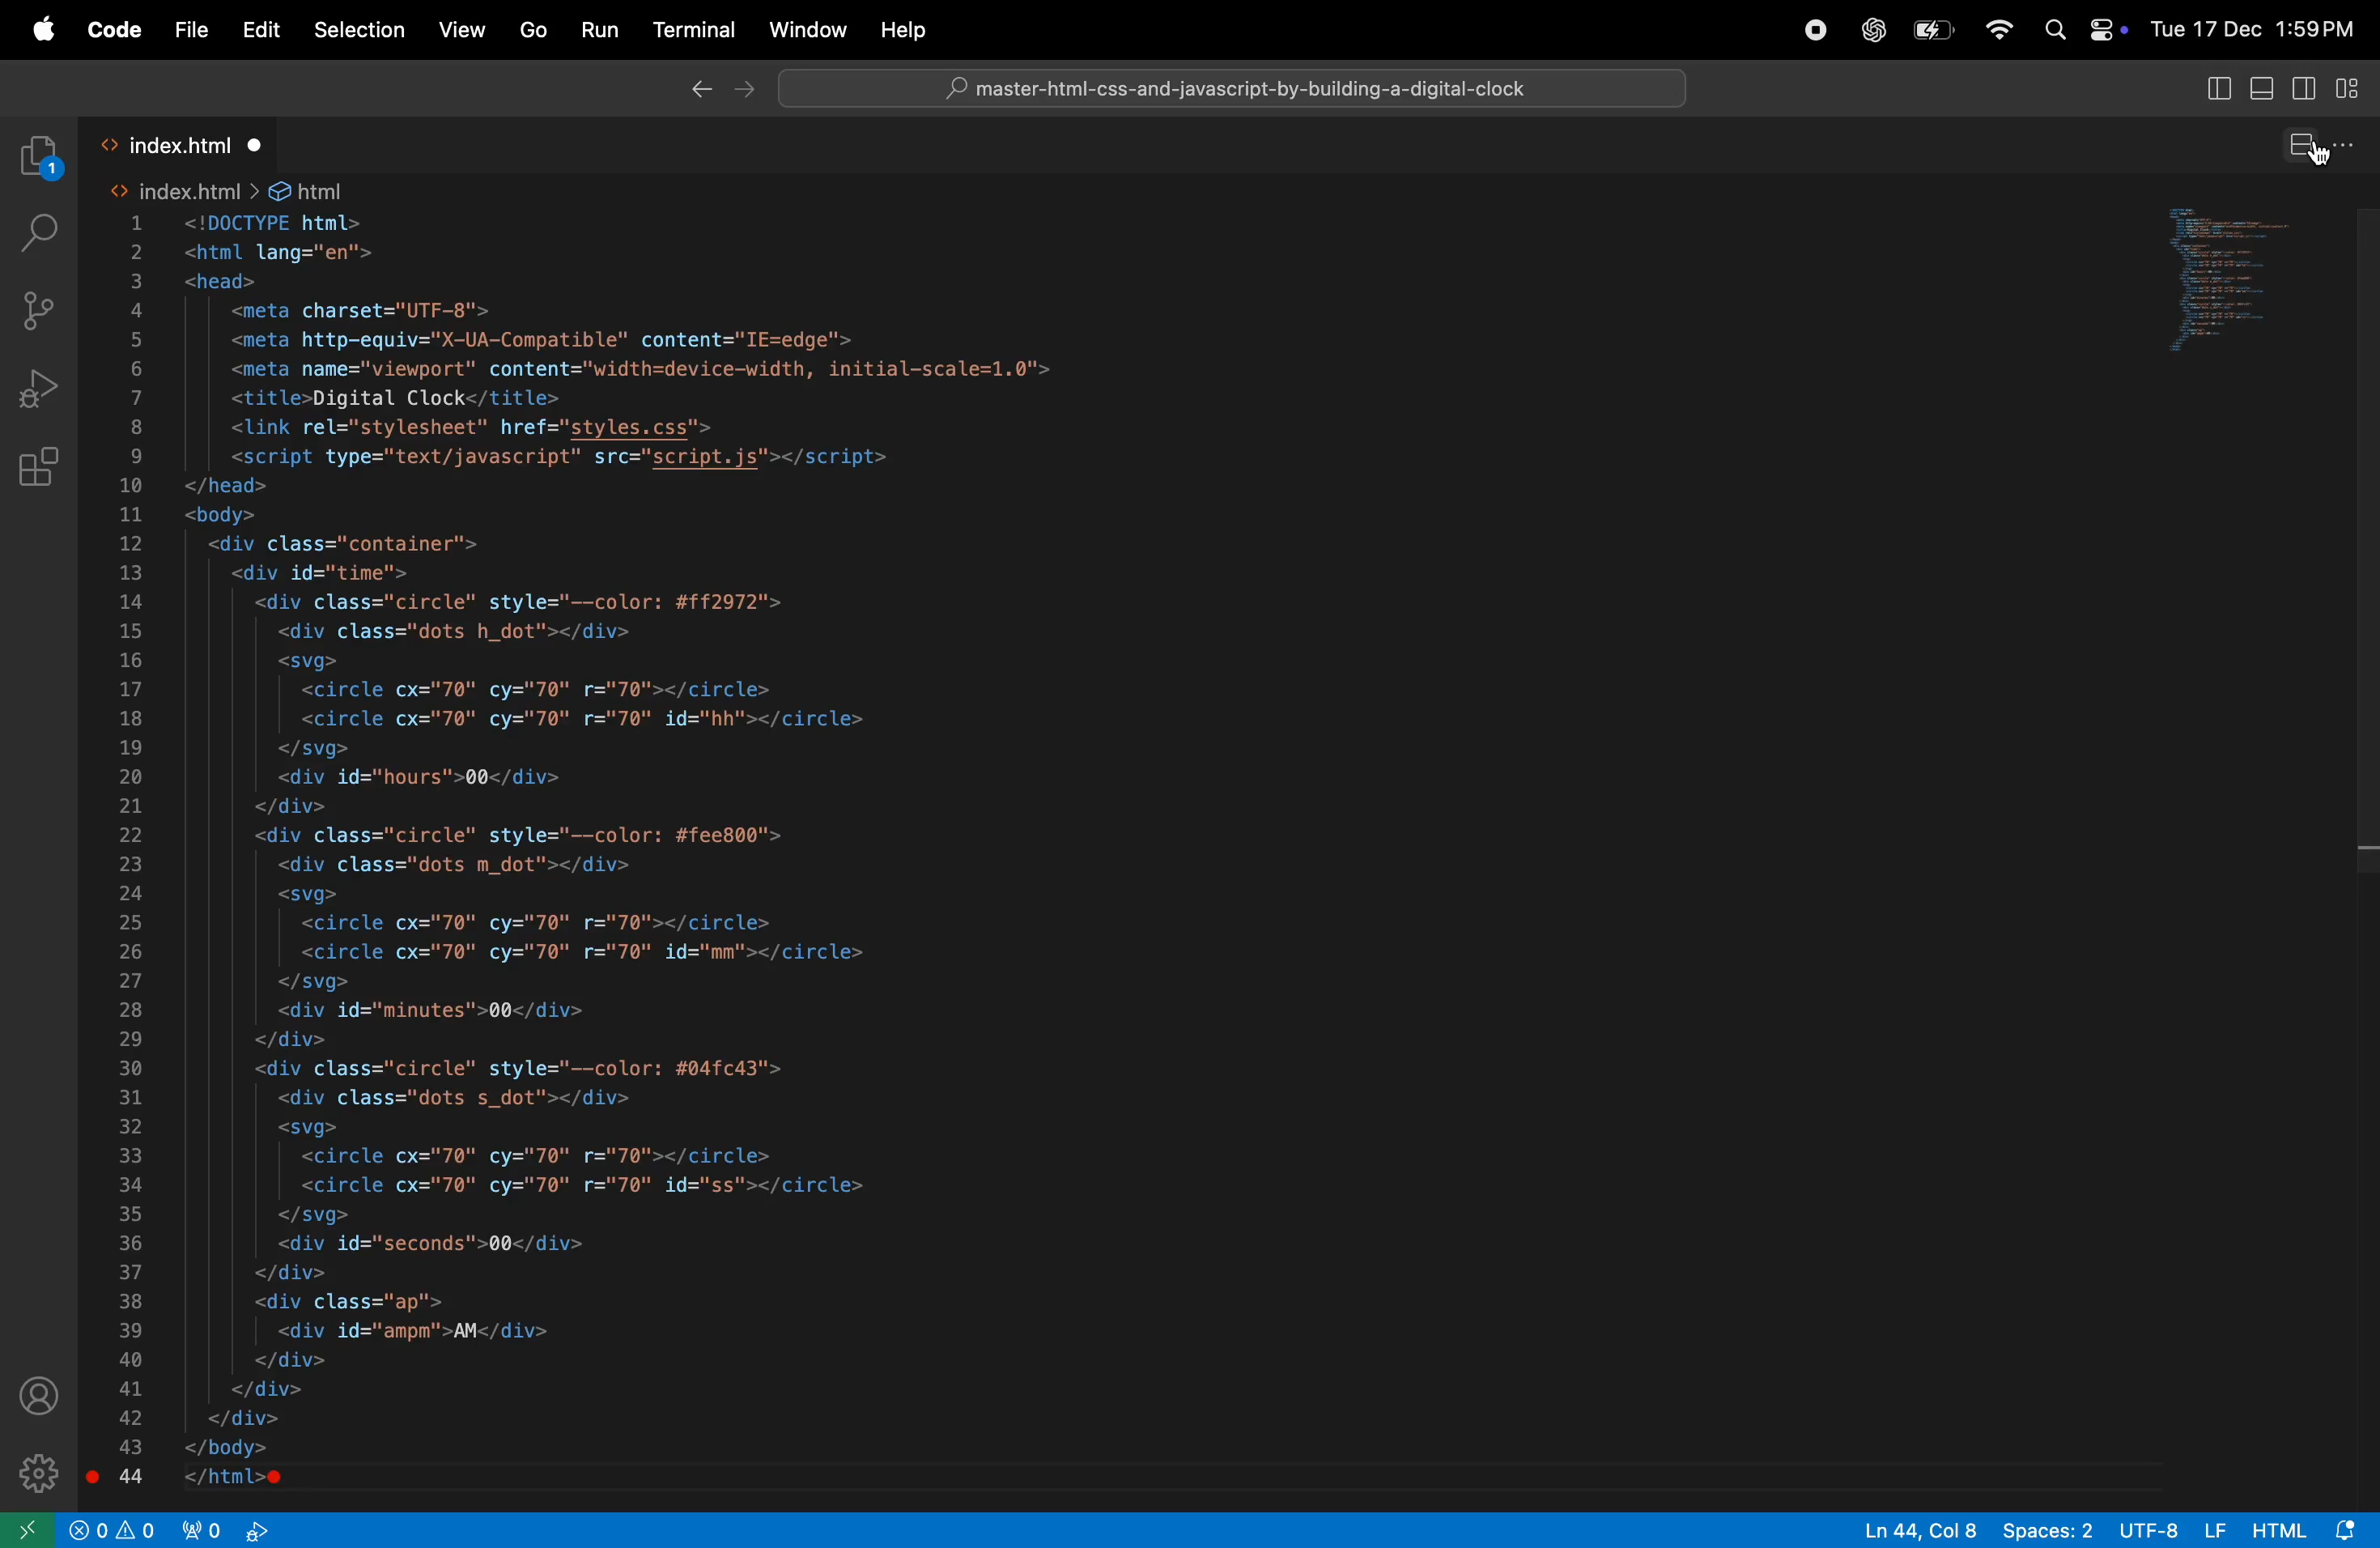 The width and height of the screenshot is (2380, 1548). I want to click on run, so click(598, 33).